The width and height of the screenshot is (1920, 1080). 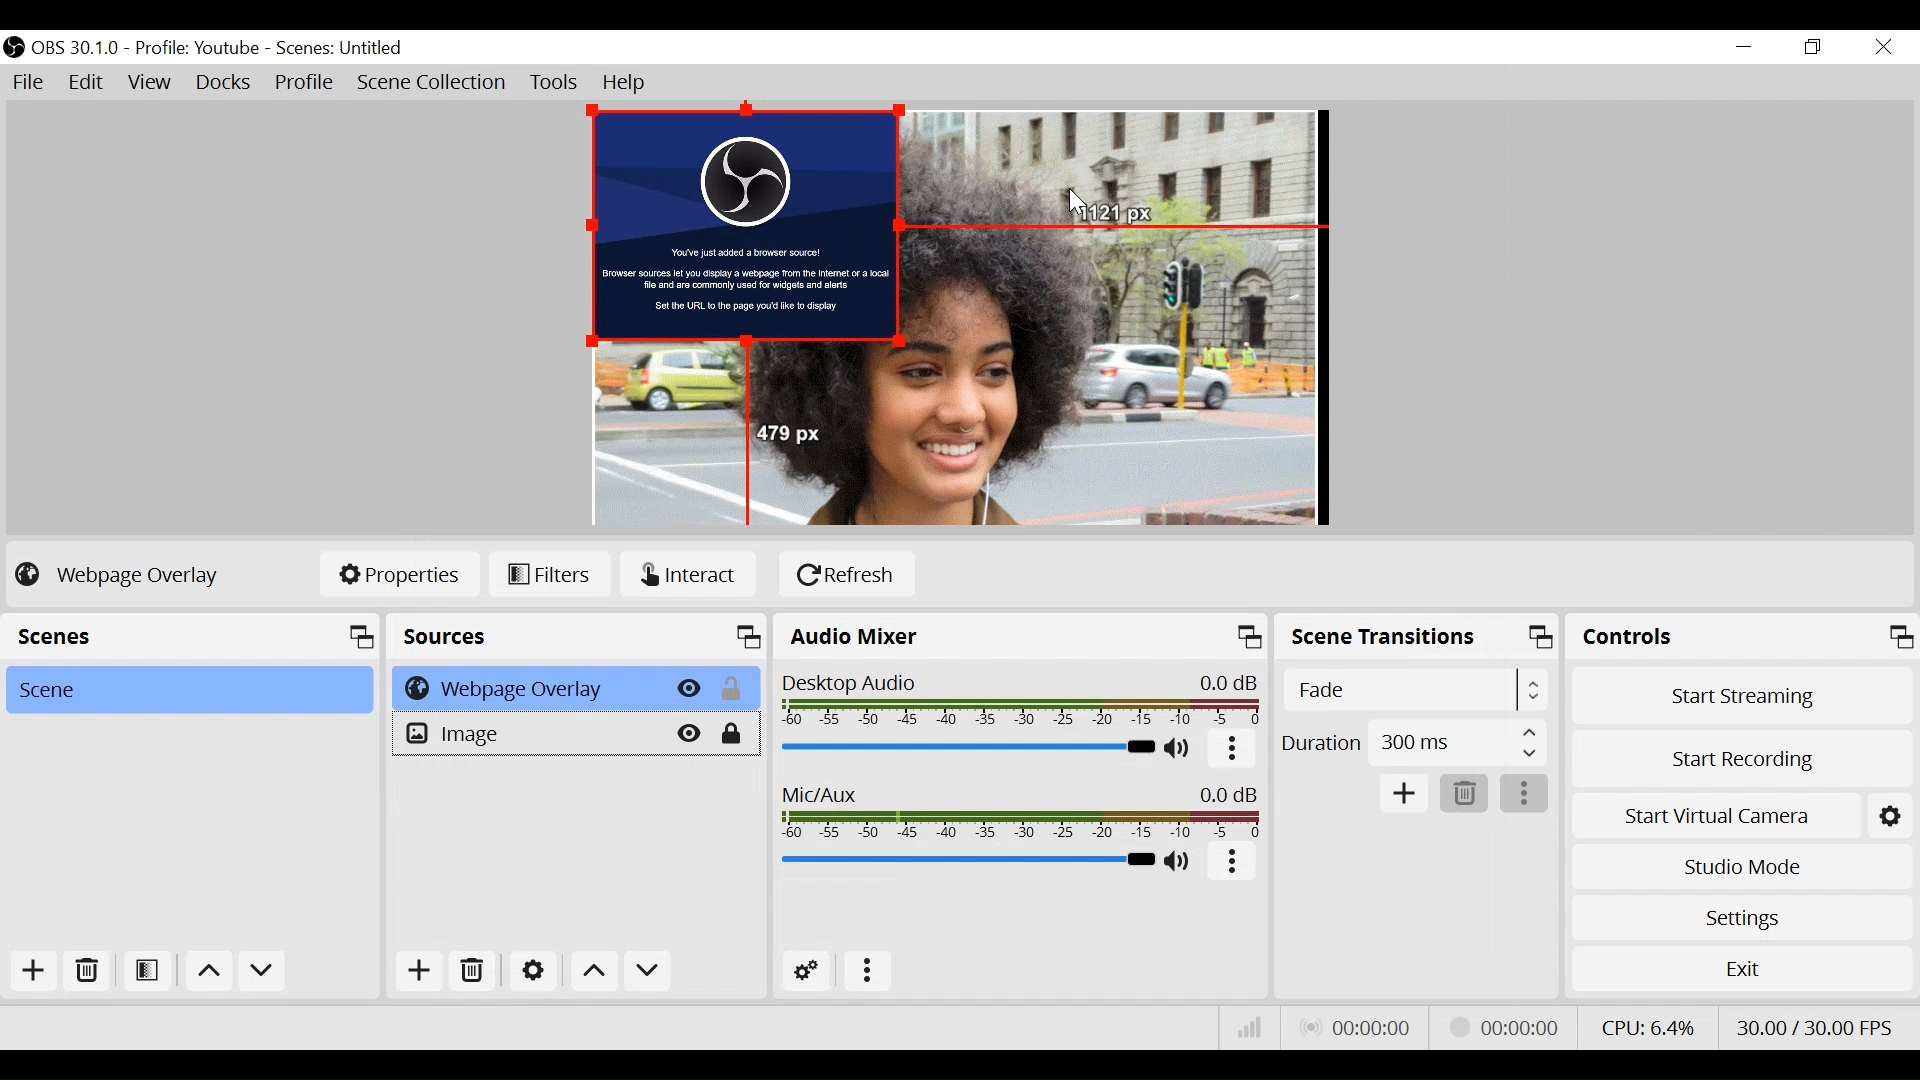 What do you see at coordinates (1743, 48) in the screenshot?
I see `minimize` at bounding box center [1743, 48].